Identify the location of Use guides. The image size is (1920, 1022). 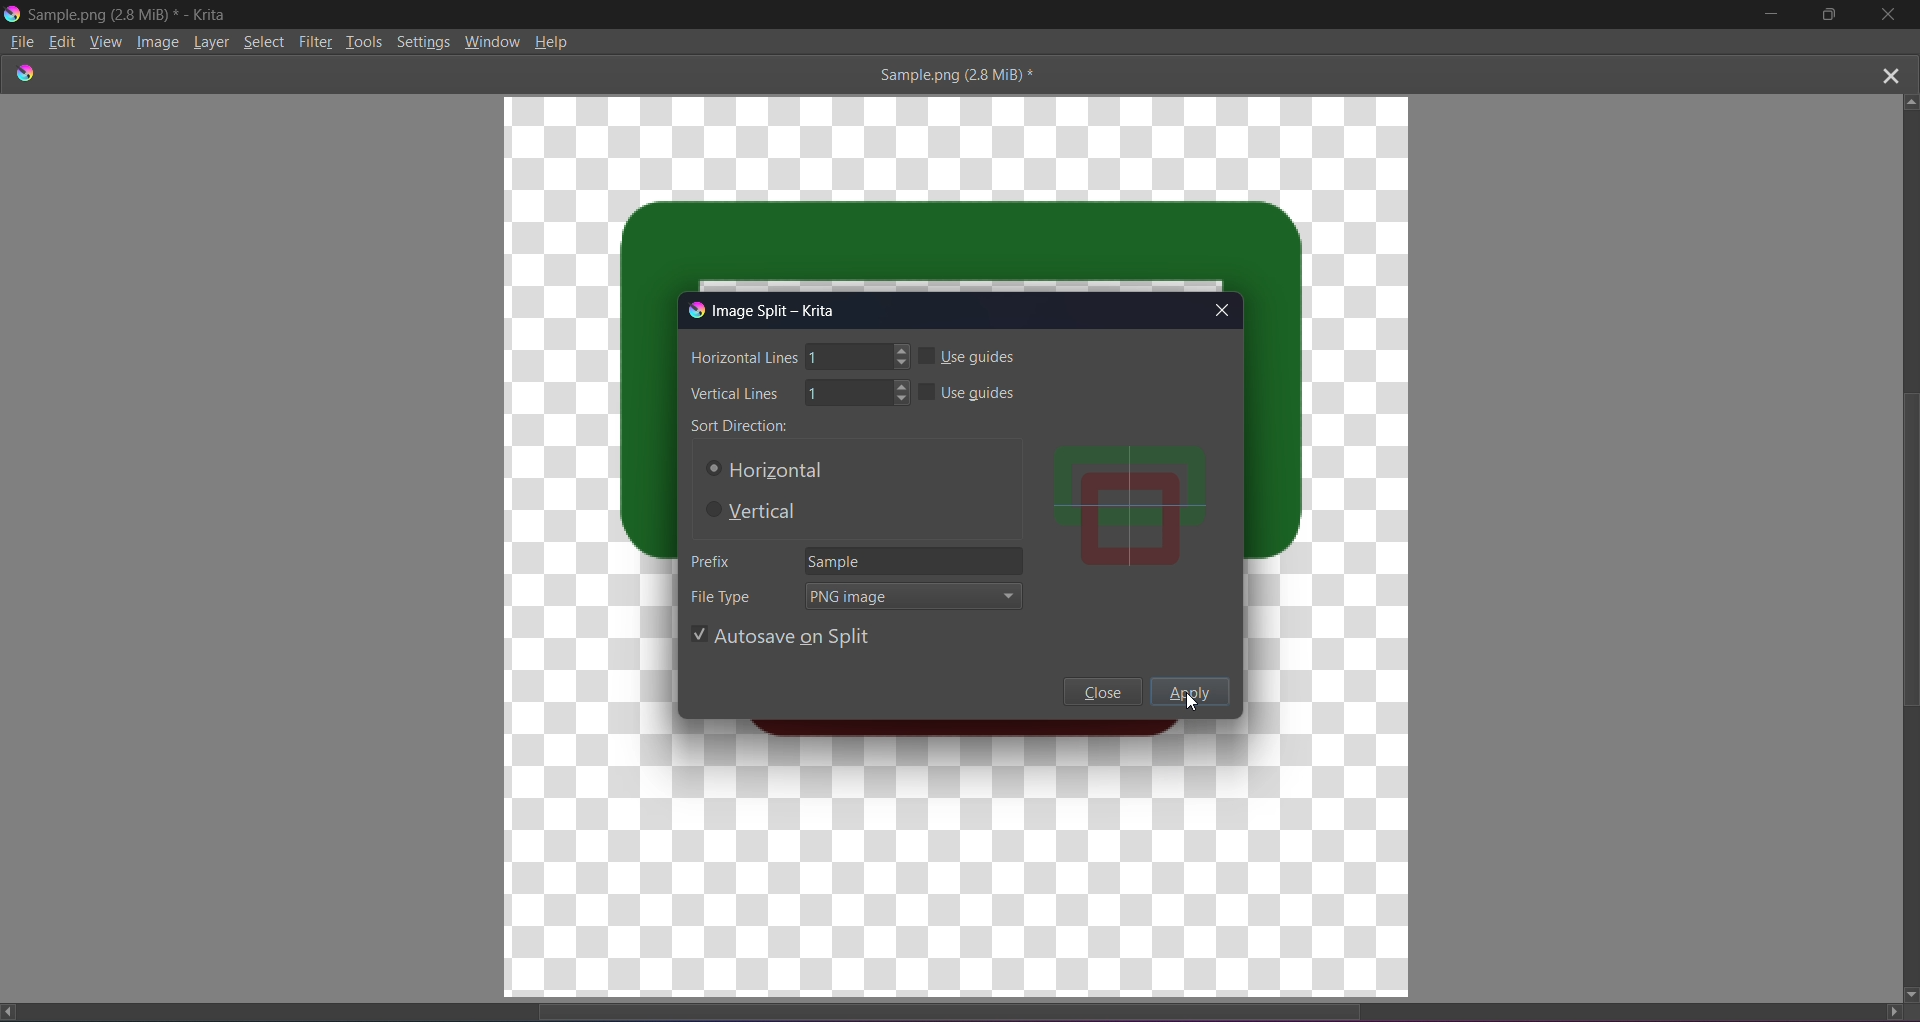
(968, 355).